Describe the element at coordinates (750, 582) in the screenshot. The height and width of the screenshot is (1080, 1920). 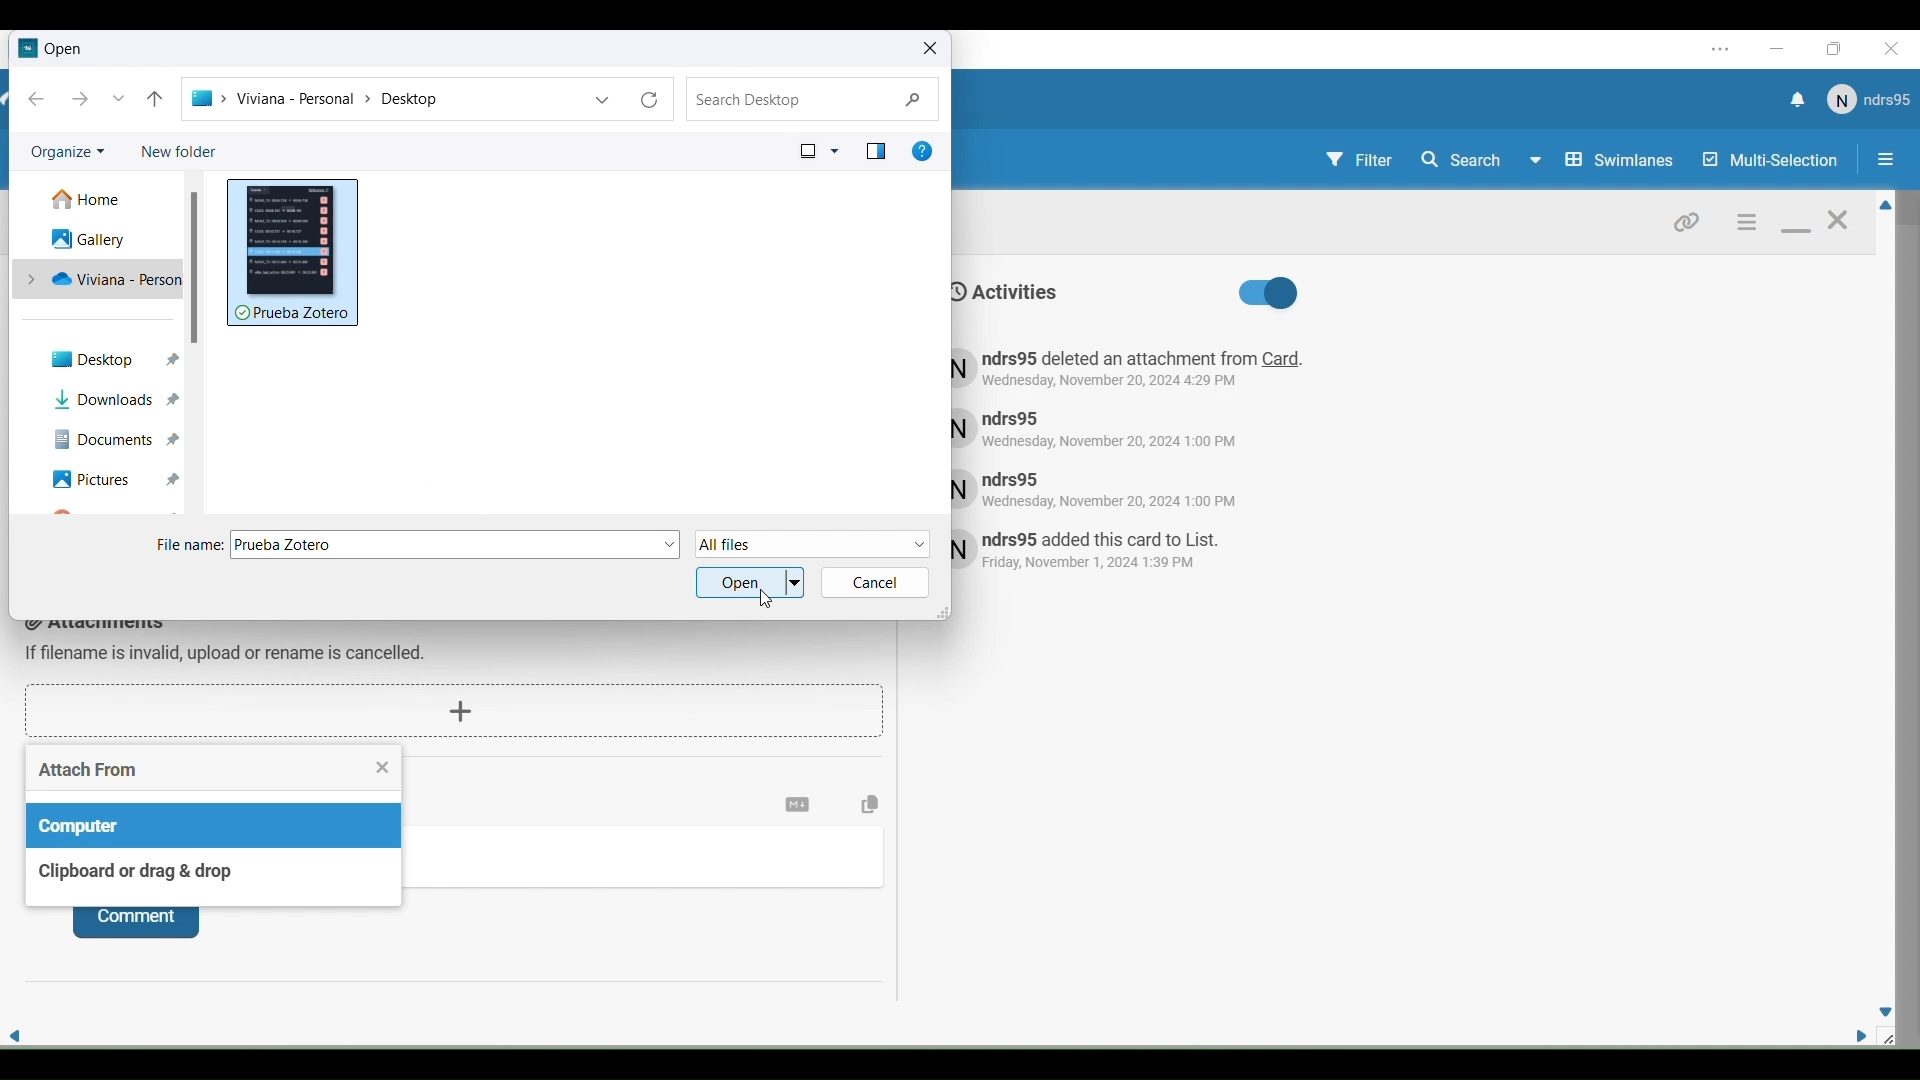
I see `Open` at that location.